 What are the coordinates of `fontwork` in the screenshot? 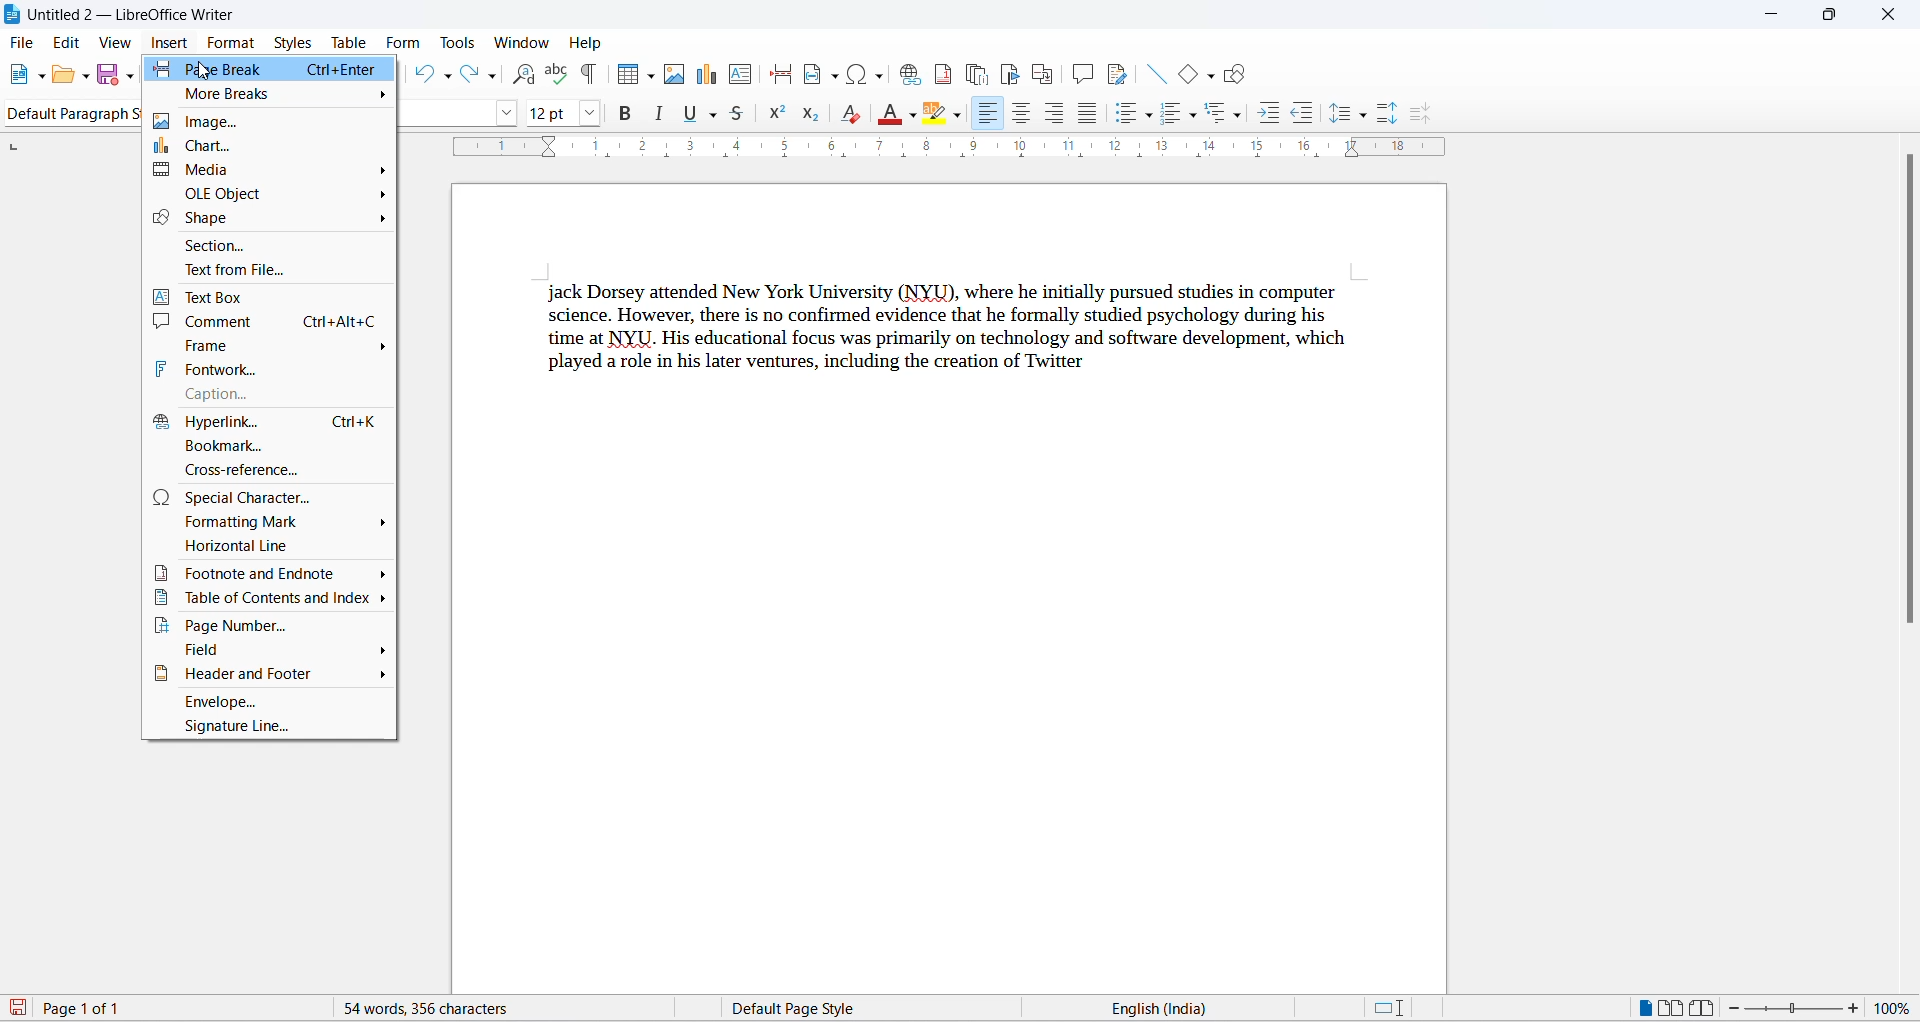 It's located at (271, 368).